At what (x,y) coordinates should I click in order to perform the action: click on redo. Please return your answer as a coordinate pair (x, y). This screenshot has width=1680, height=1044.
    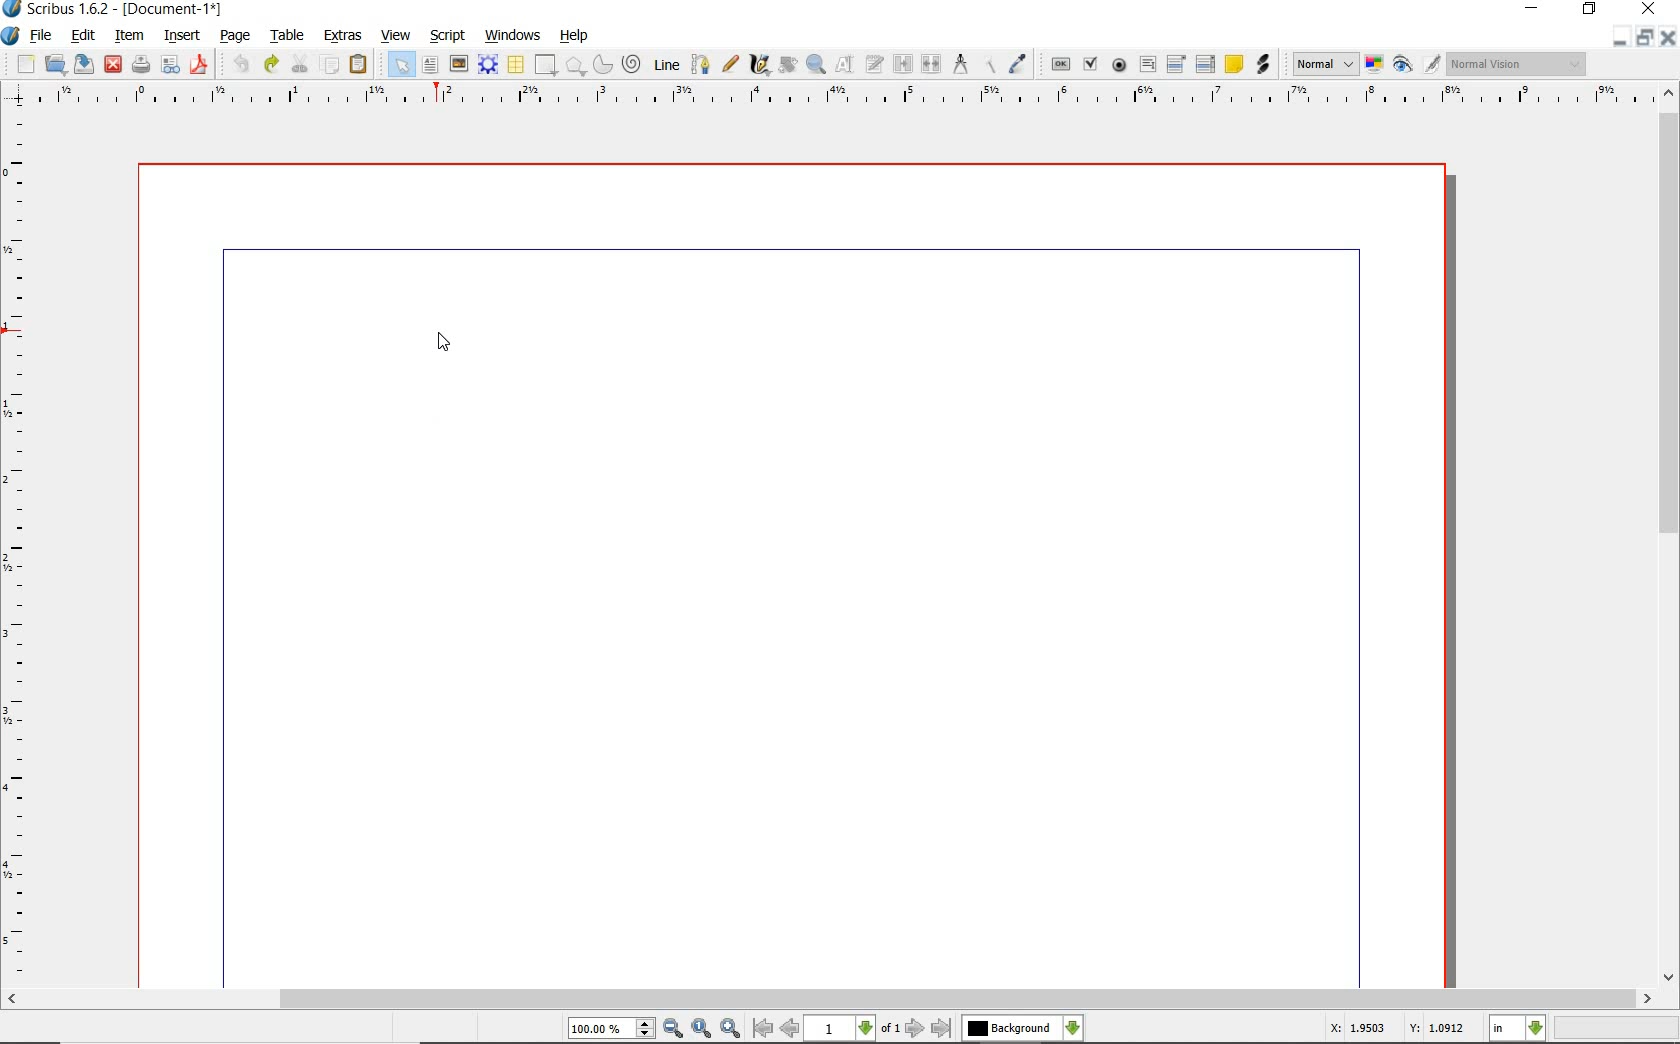
    Looking at the image, I should click on (270, 63).